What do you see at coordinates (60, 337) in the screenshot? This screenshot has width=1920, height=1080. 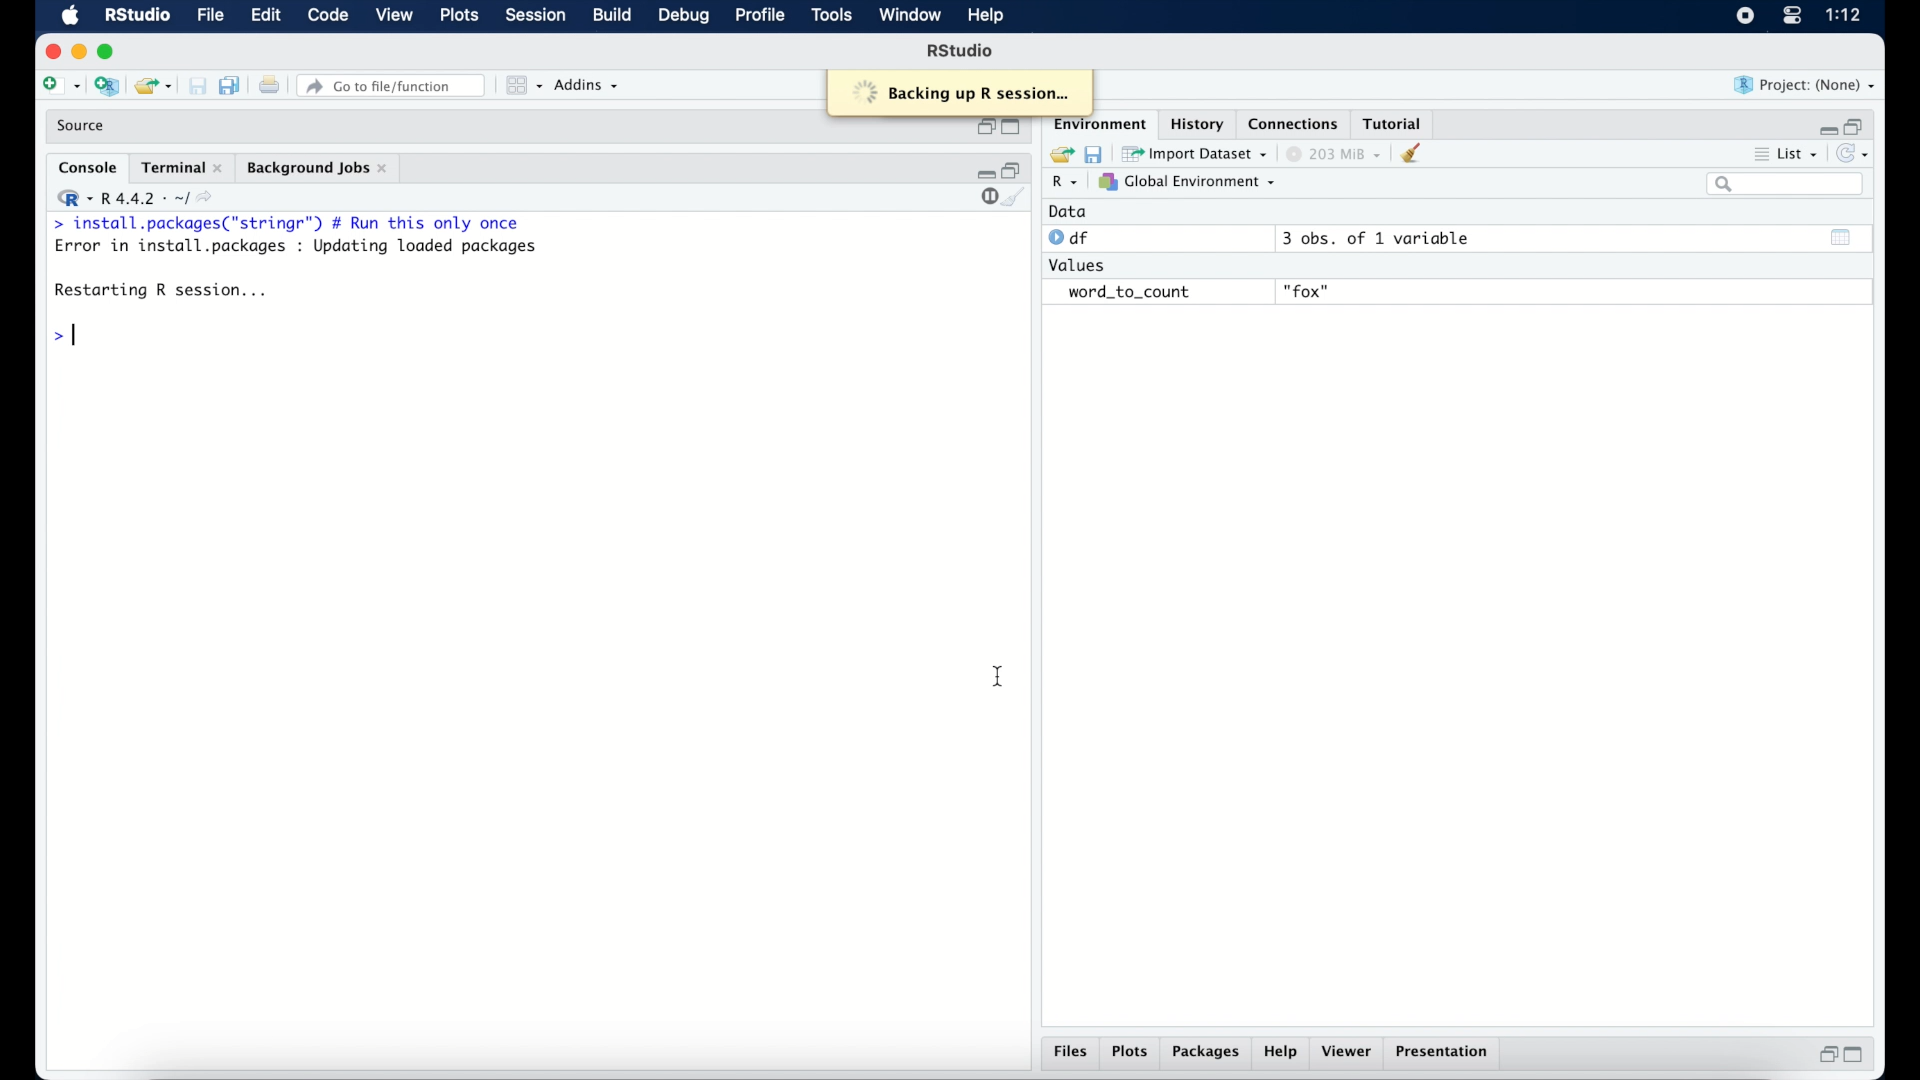 I see `command prompt` at bounding box center [60, 337].